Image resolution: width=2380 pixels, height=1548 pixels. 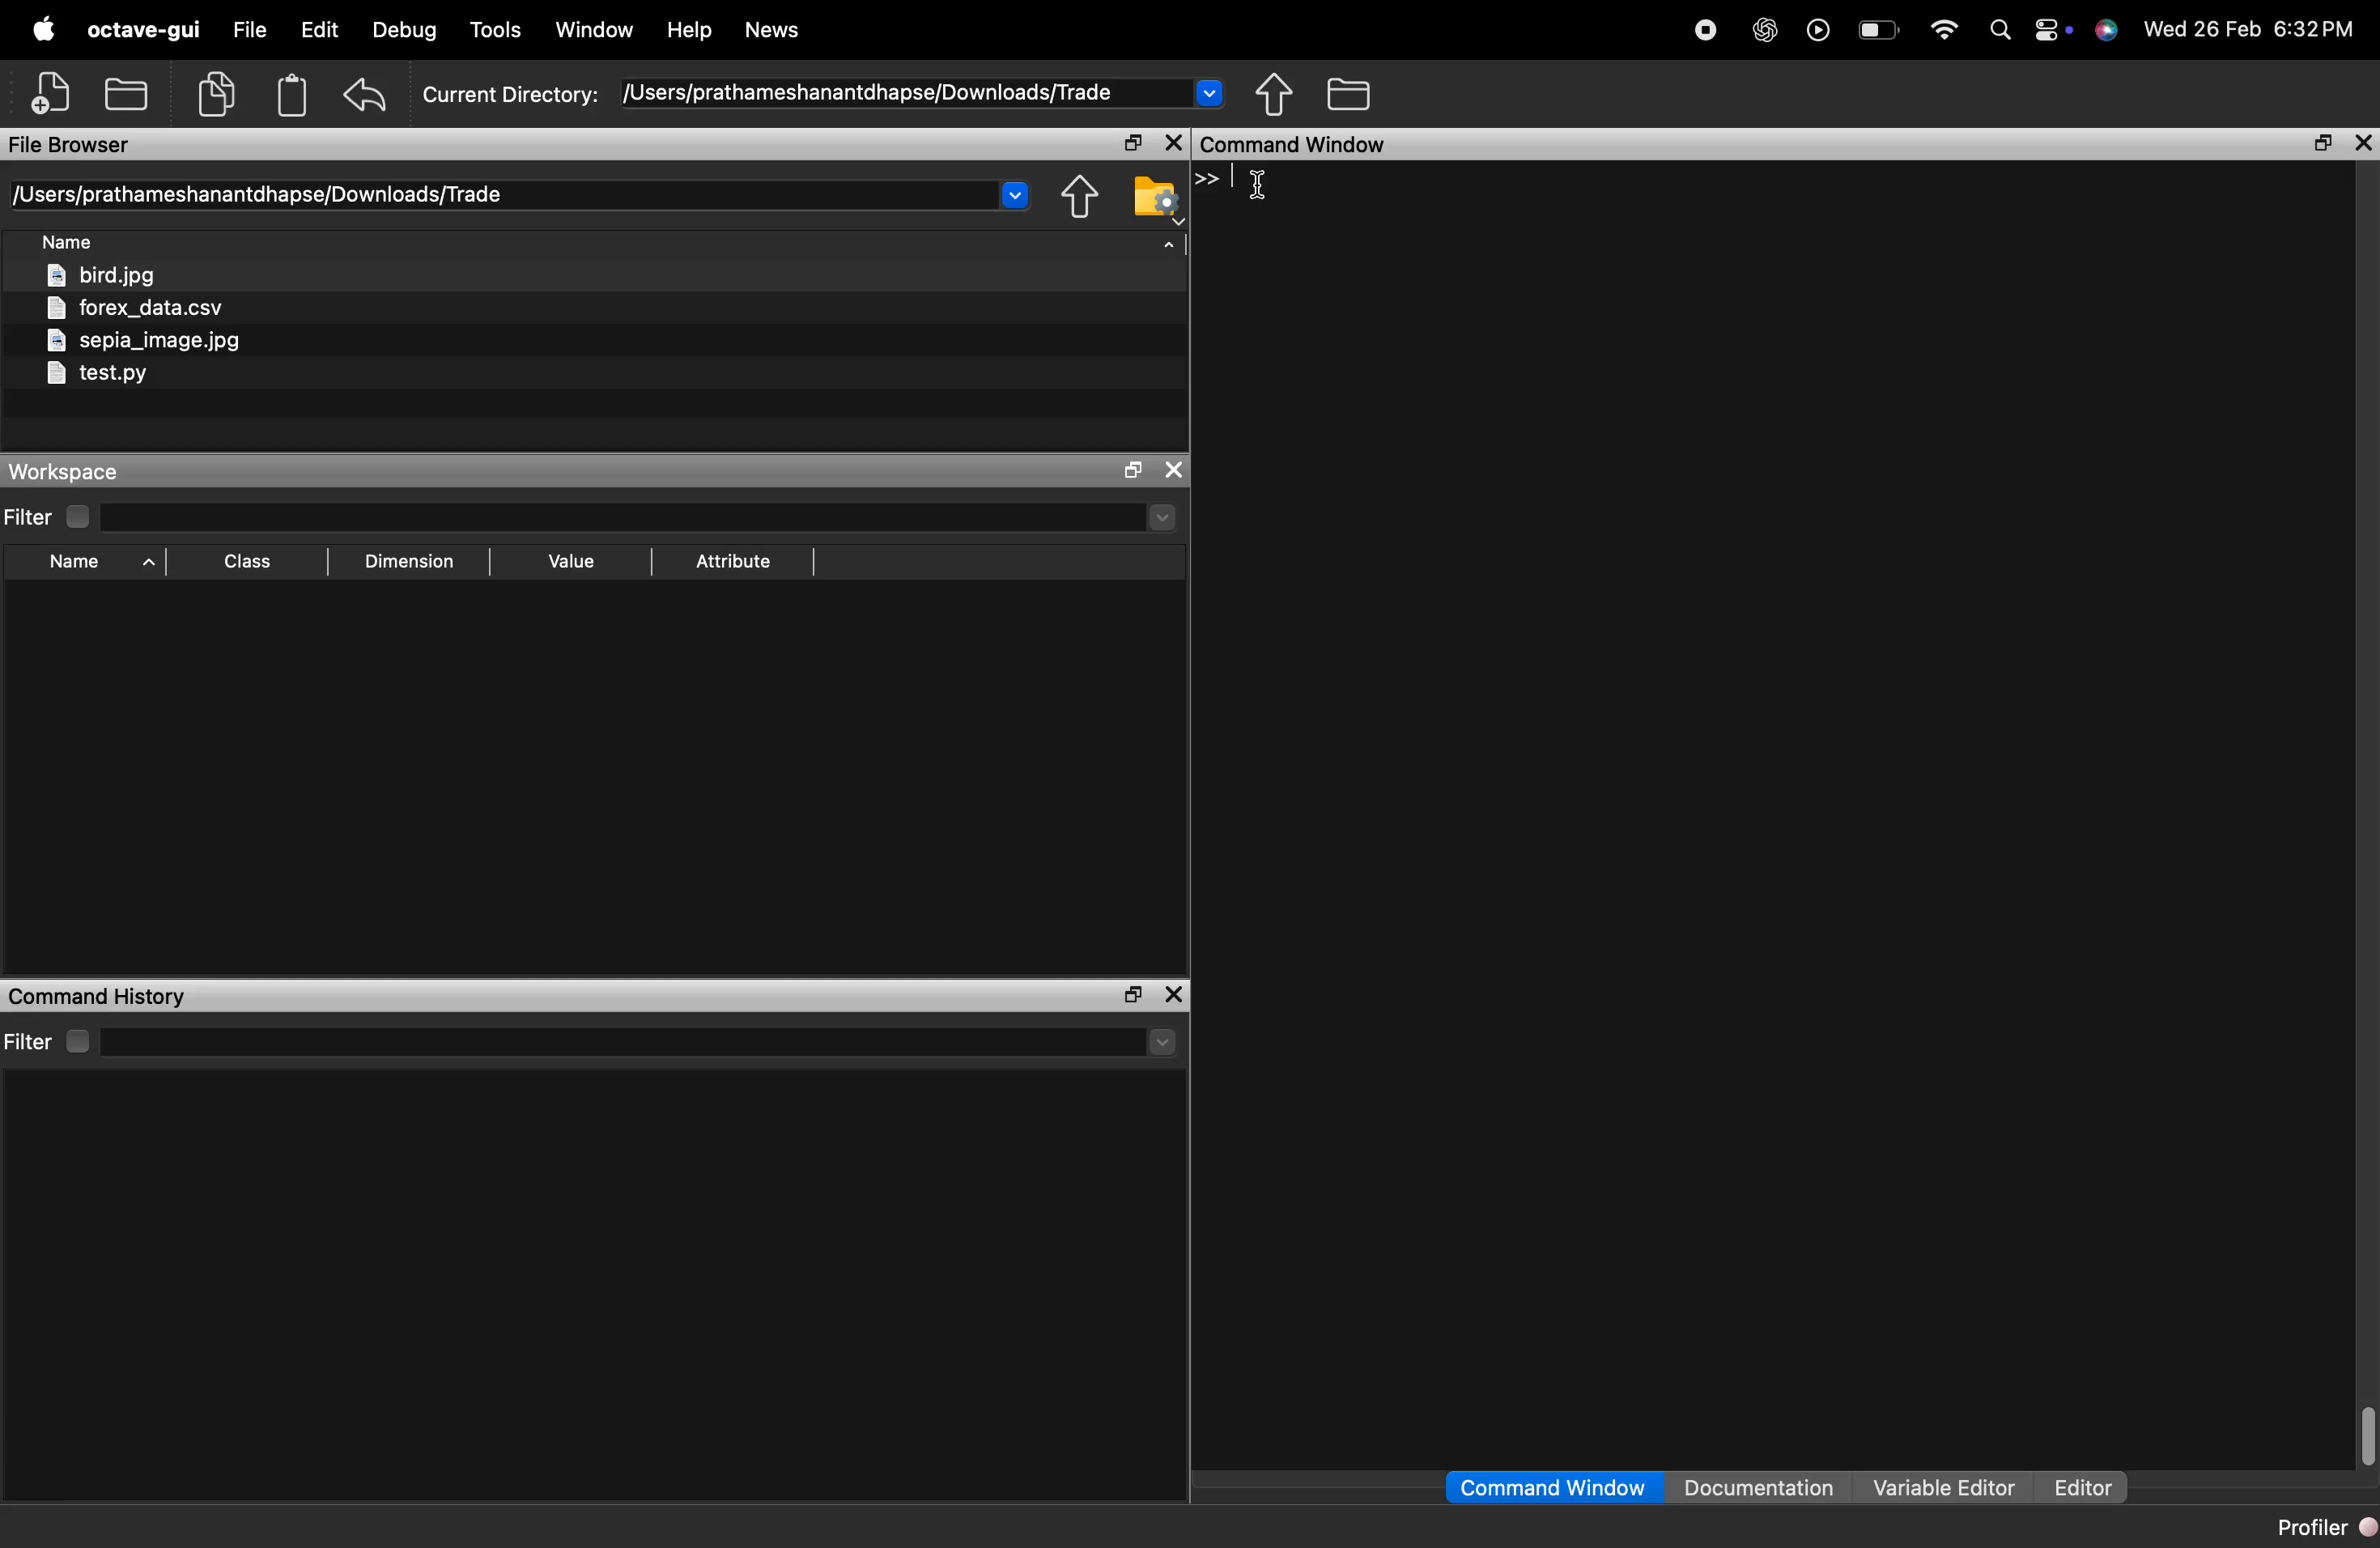 I want to click on current directory, so click(x=824, y=93).